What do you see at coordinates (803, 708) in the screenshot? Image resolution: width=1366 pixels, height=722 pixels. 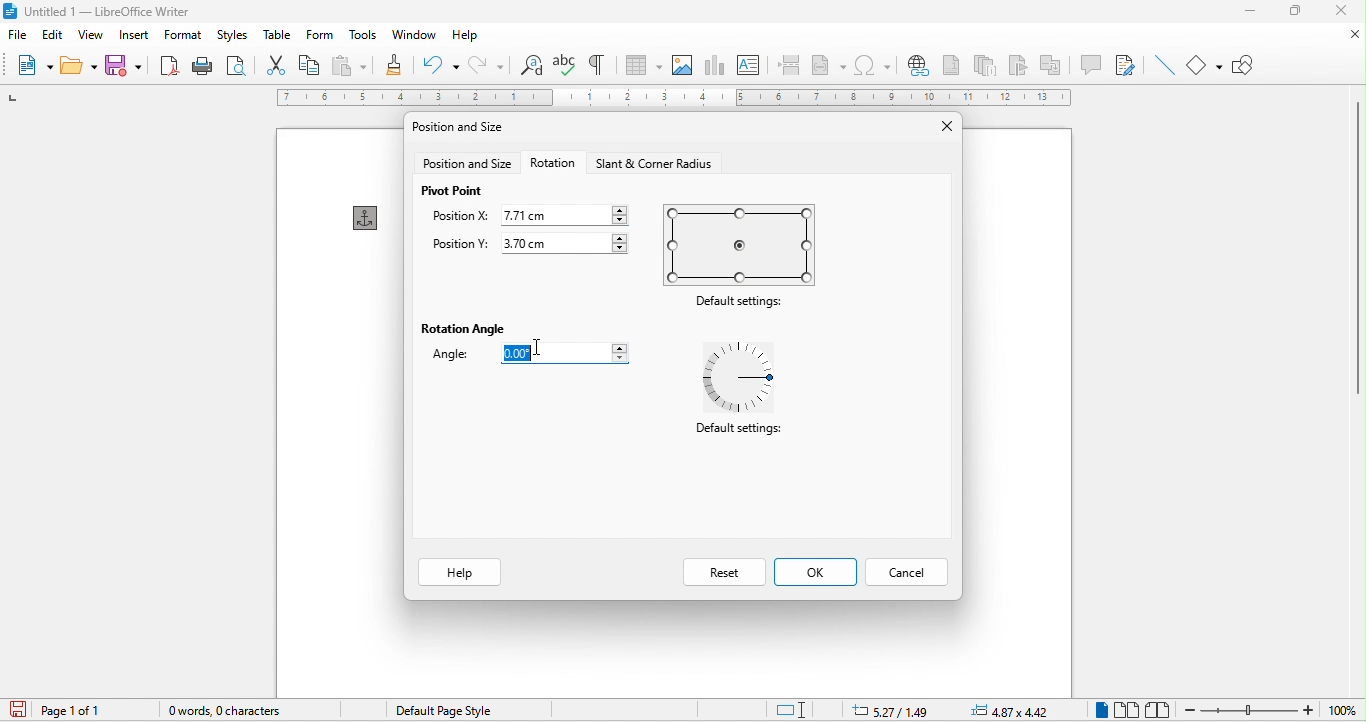 I see `standard selection` at bounding box center [803, 708].